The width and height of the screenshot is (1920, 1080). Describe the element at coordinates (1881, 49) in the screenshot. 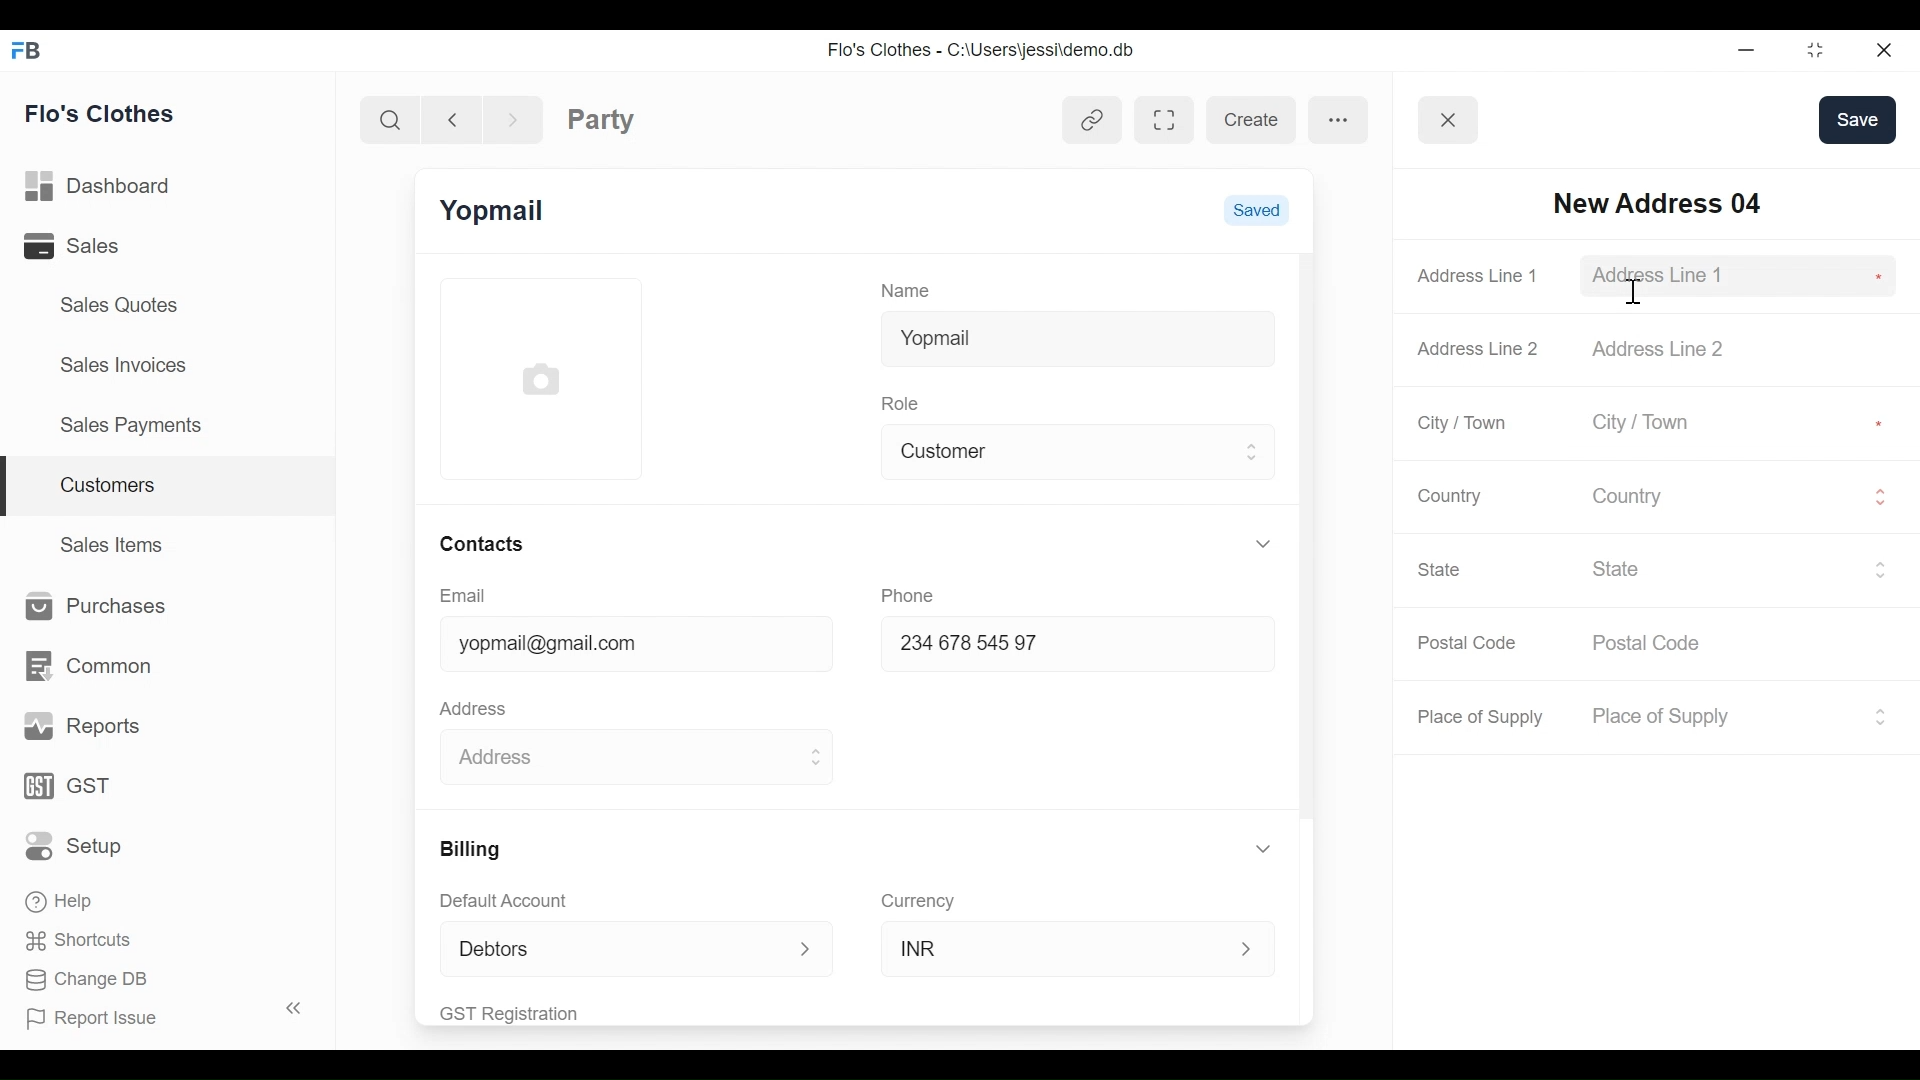

I see `Close` at that location.